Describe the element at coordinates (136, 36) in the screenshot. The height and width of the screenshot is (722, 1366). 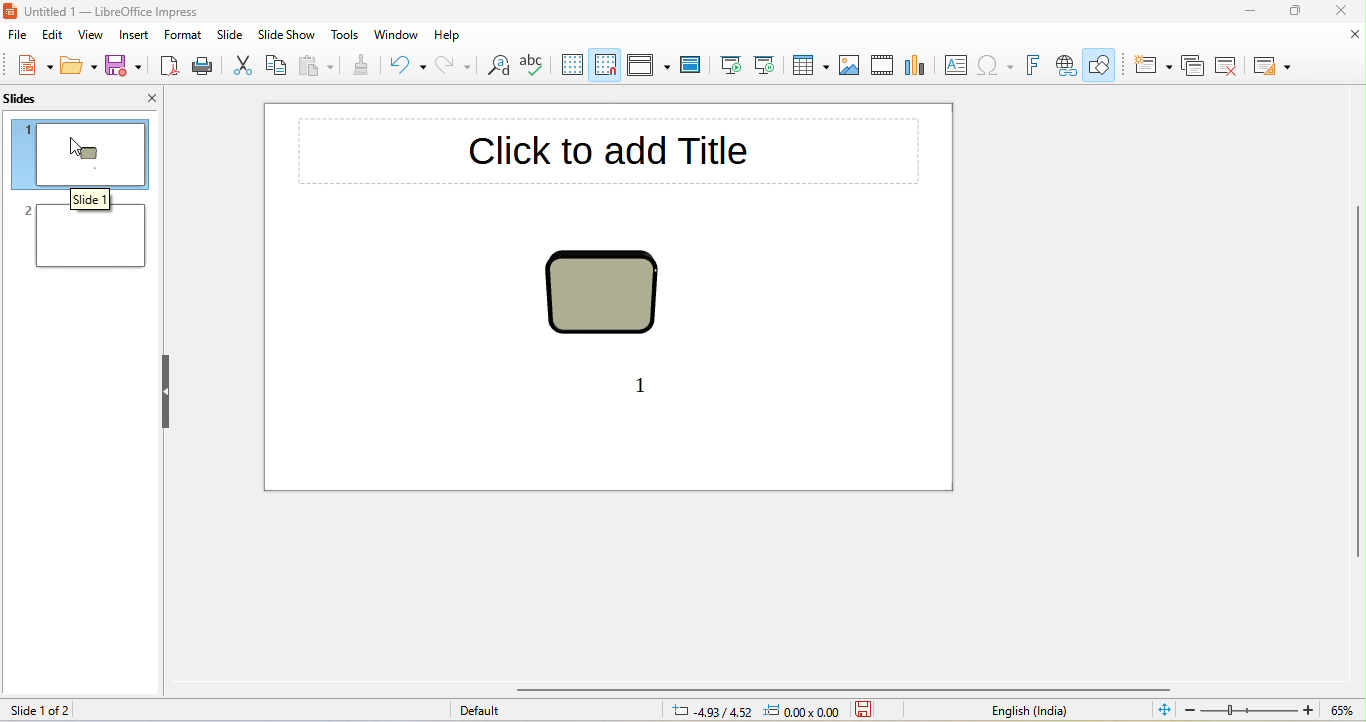
I see `insert` at that location.